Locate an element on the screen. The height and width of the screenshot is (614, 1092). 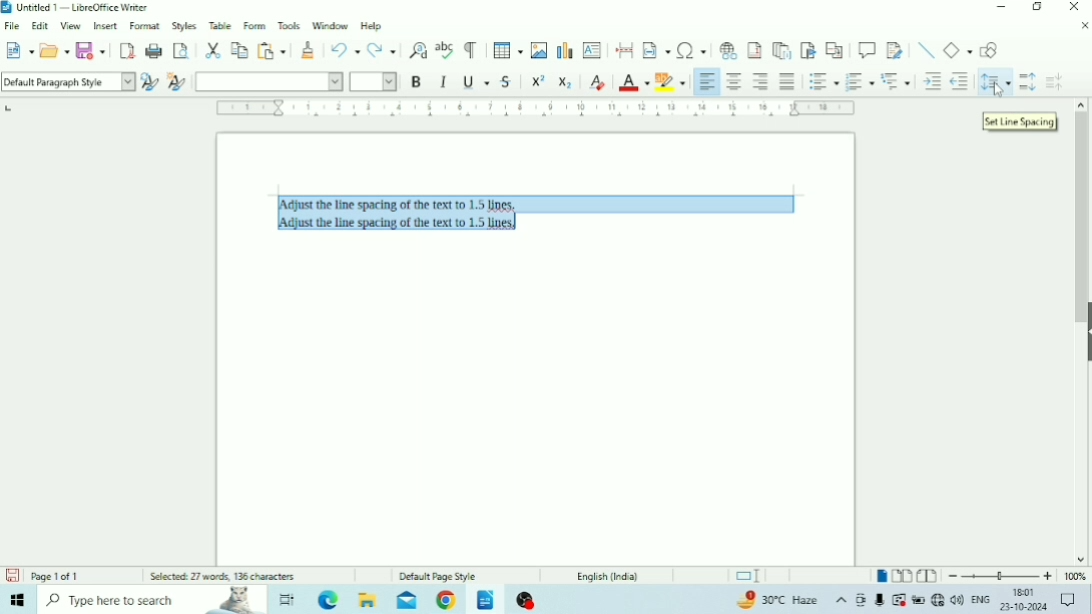
Zoom Out/In is located at coordinates (1000, 575).